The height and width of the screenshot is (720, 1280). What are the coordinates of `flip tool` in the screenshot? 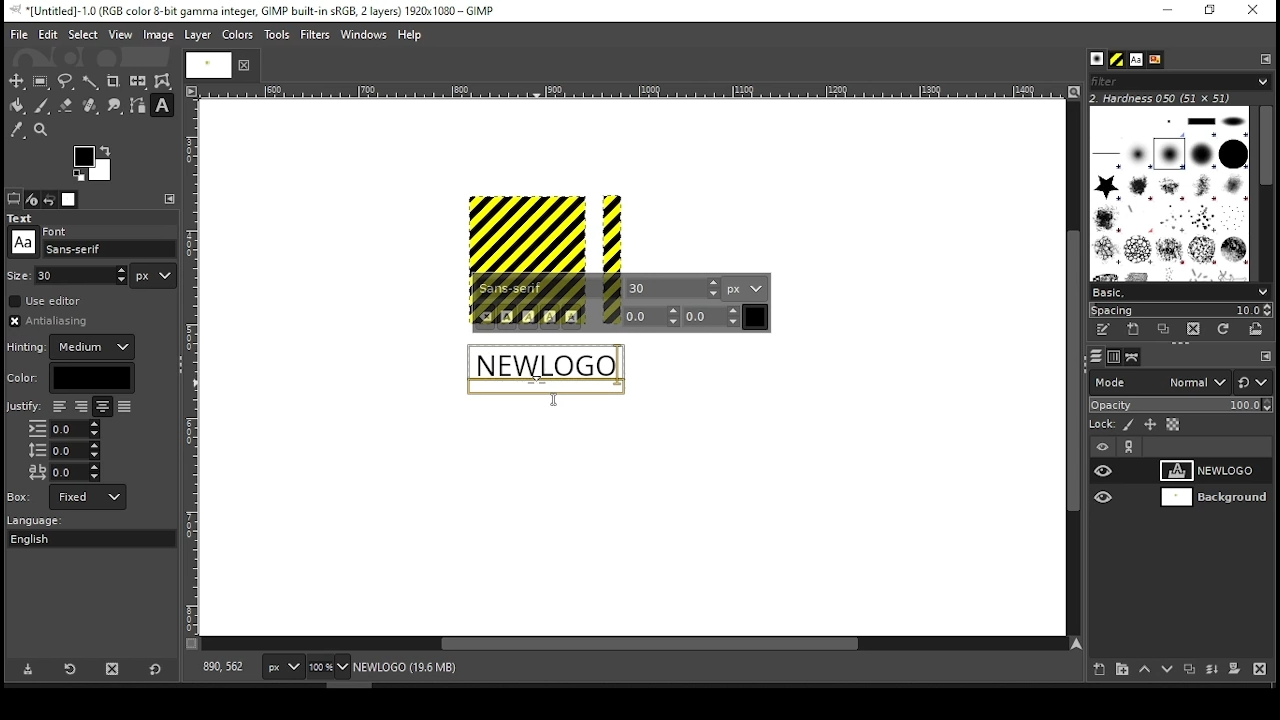 It's located at (138, 80).